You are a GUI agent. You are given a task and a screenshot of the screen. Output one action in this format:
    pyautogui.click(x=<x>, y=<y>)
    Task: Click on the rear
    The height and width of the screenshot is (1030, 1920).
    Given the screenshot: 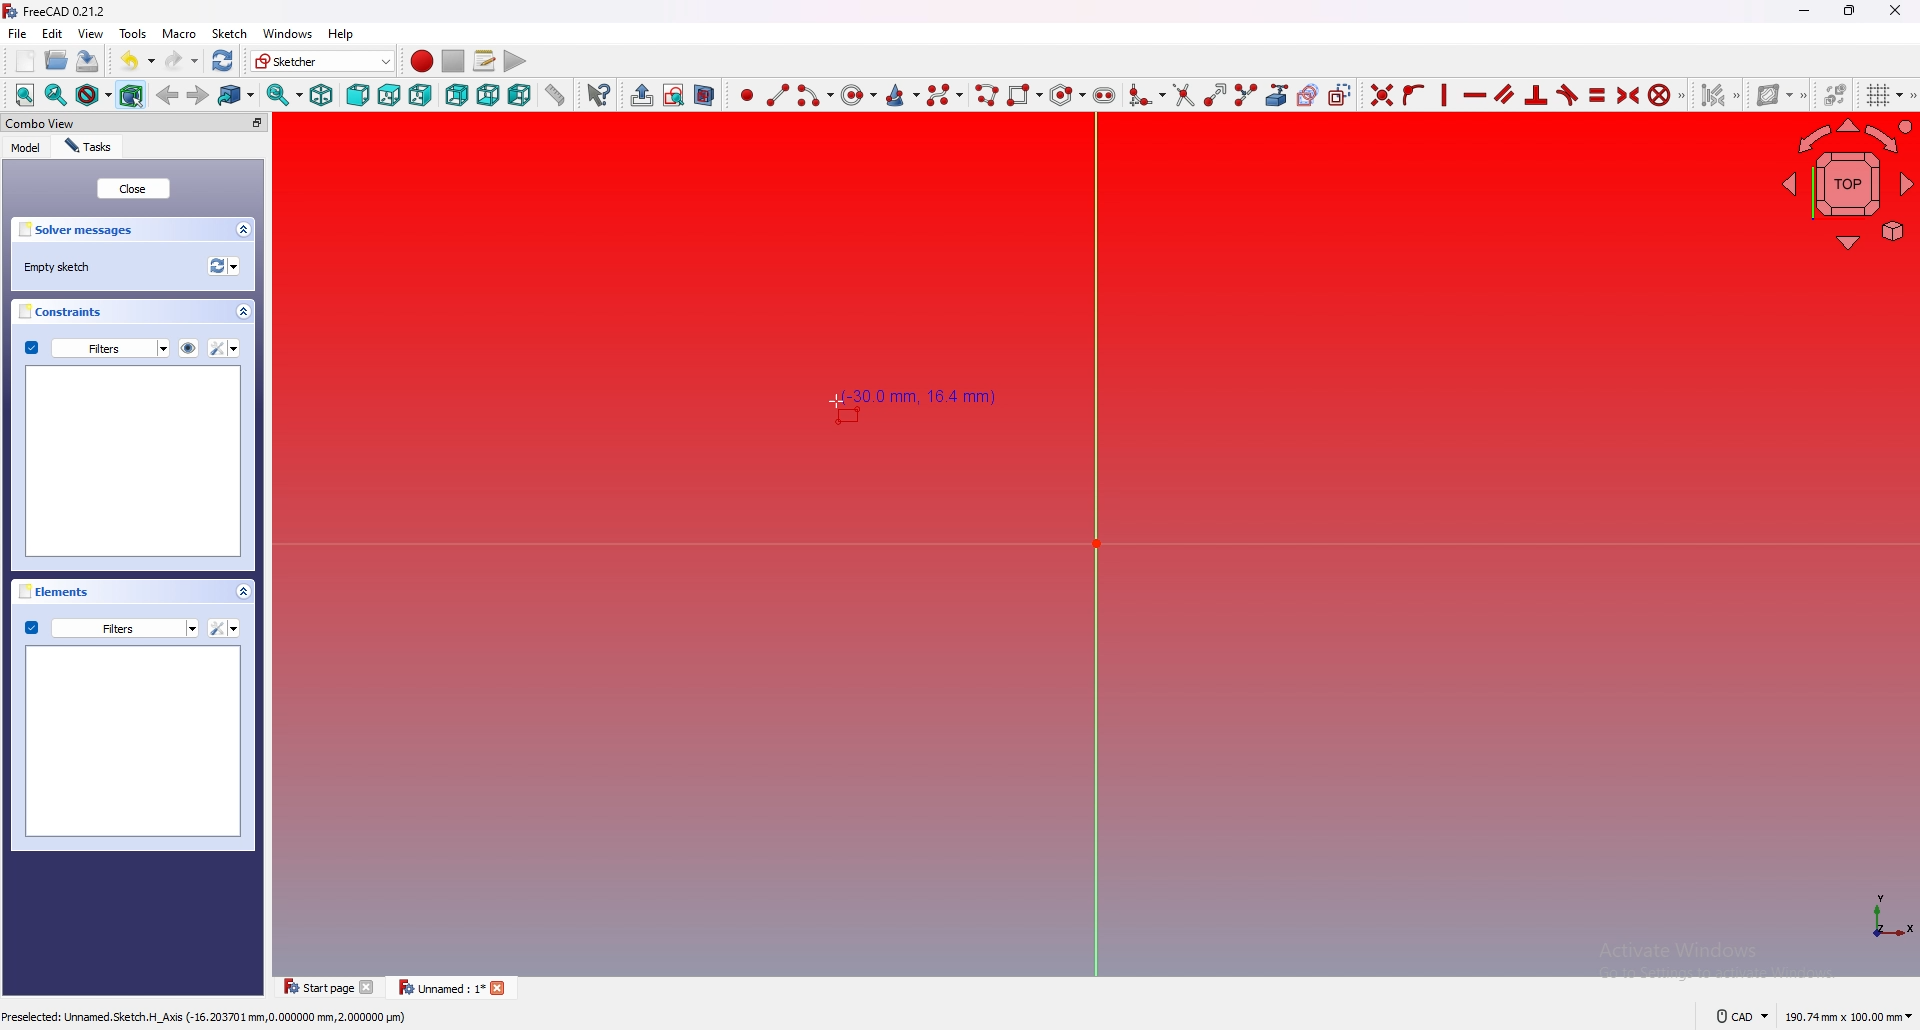 What is the action you would take?
    pyautogui.click(x=456, y=95)
    